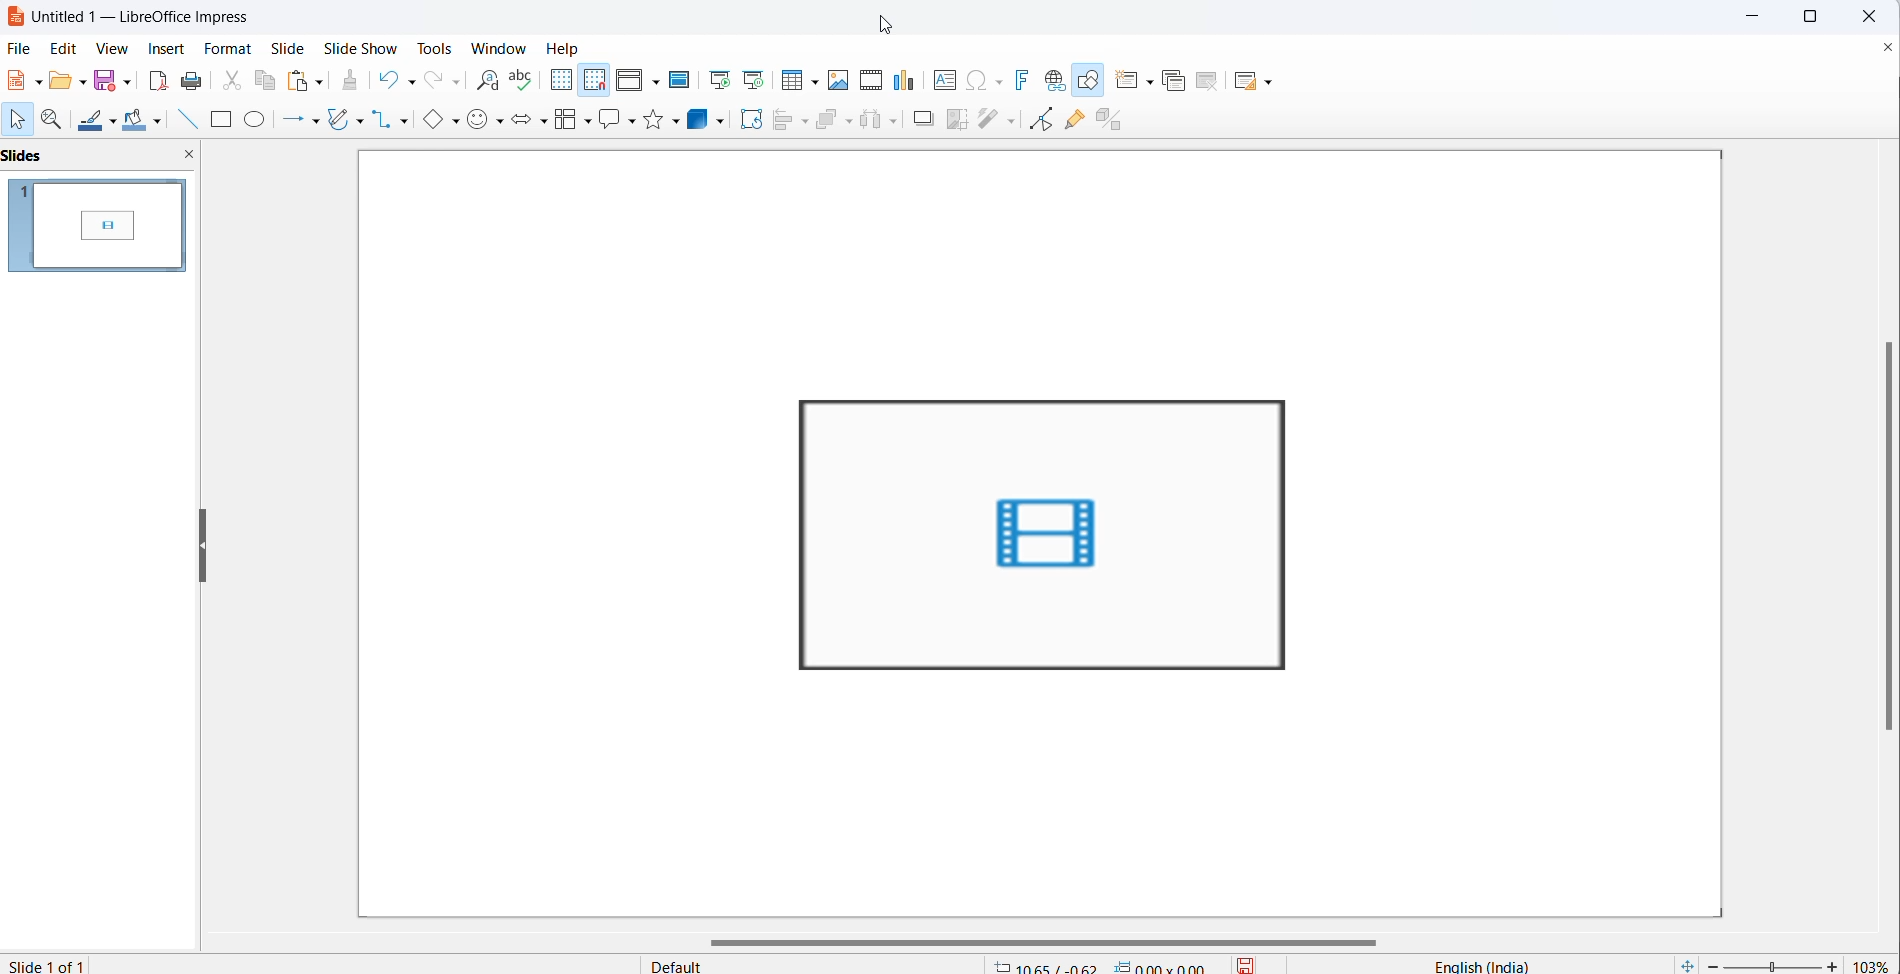 Image resolution: width=1900 pixels, height=974 pixels. What do you see at coordinates (1814, 19) in the screenshot?
I see `maximize` at bounding box center [1814, 19].